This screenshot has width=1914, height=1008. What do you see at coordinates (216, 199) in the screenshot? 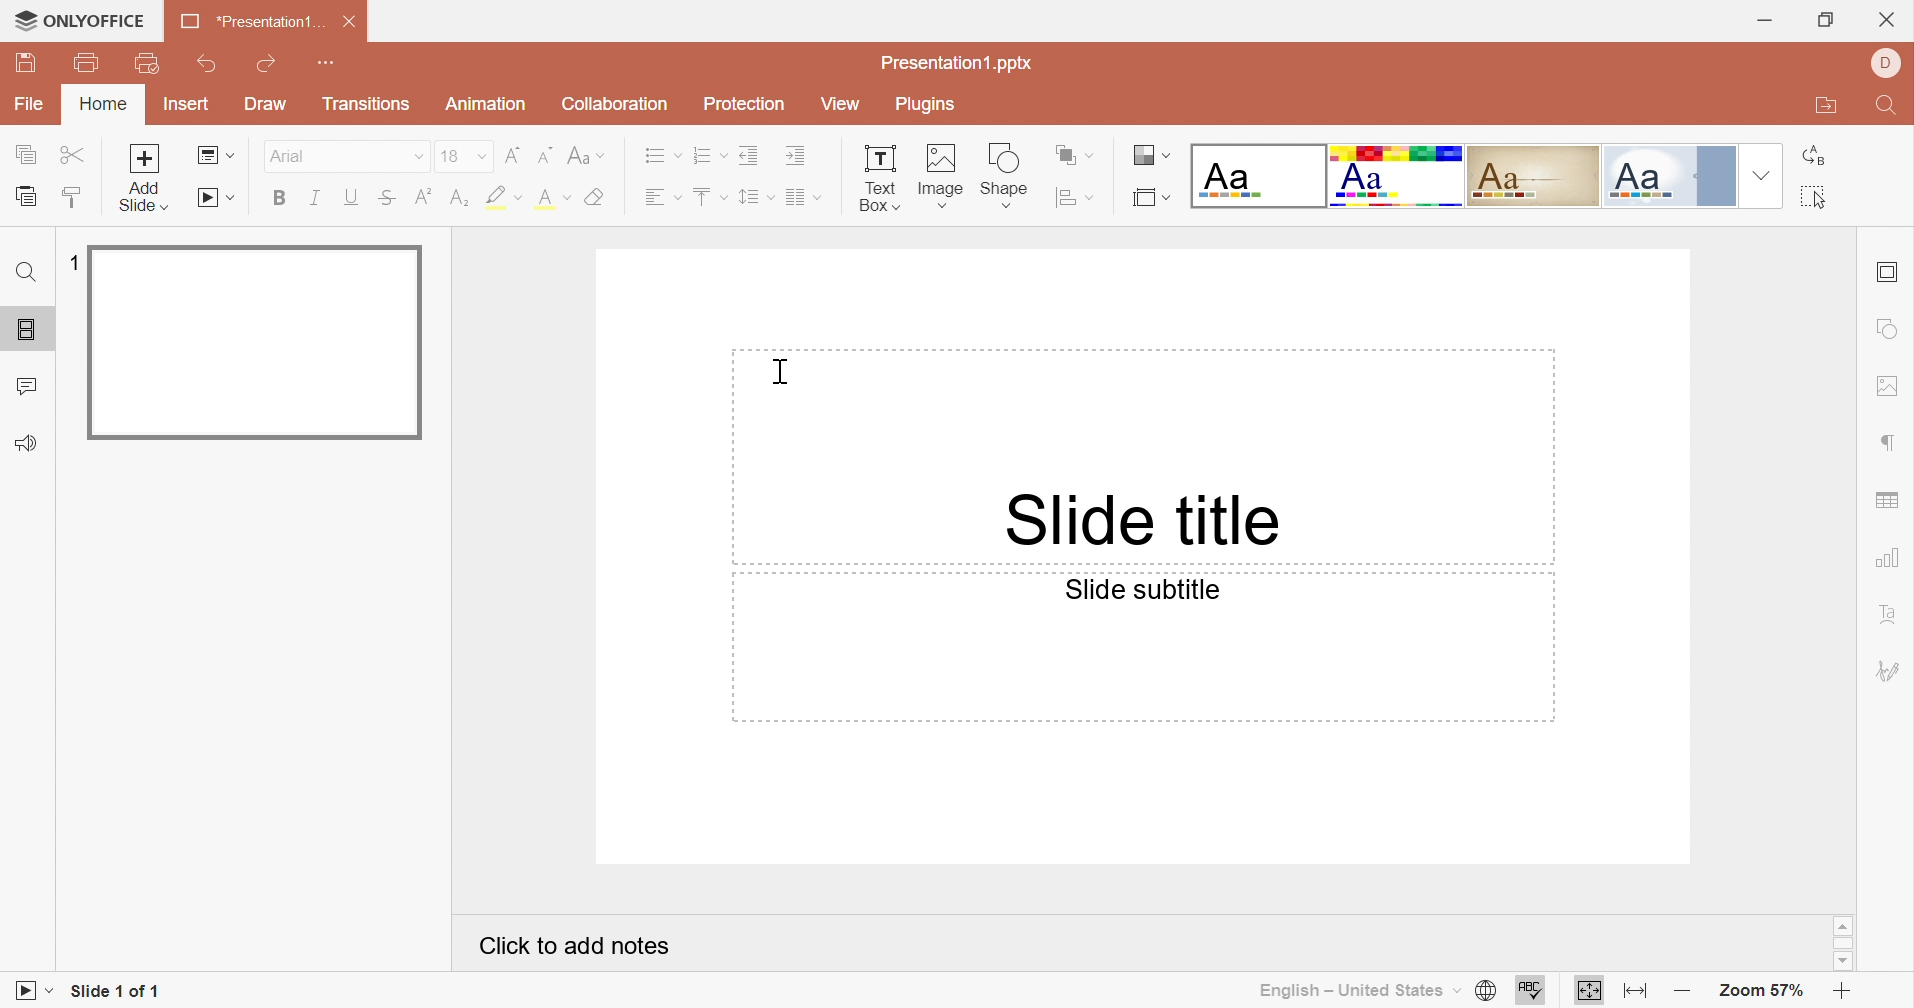
I see `Start slideshow` at bounding box center [216, 199].